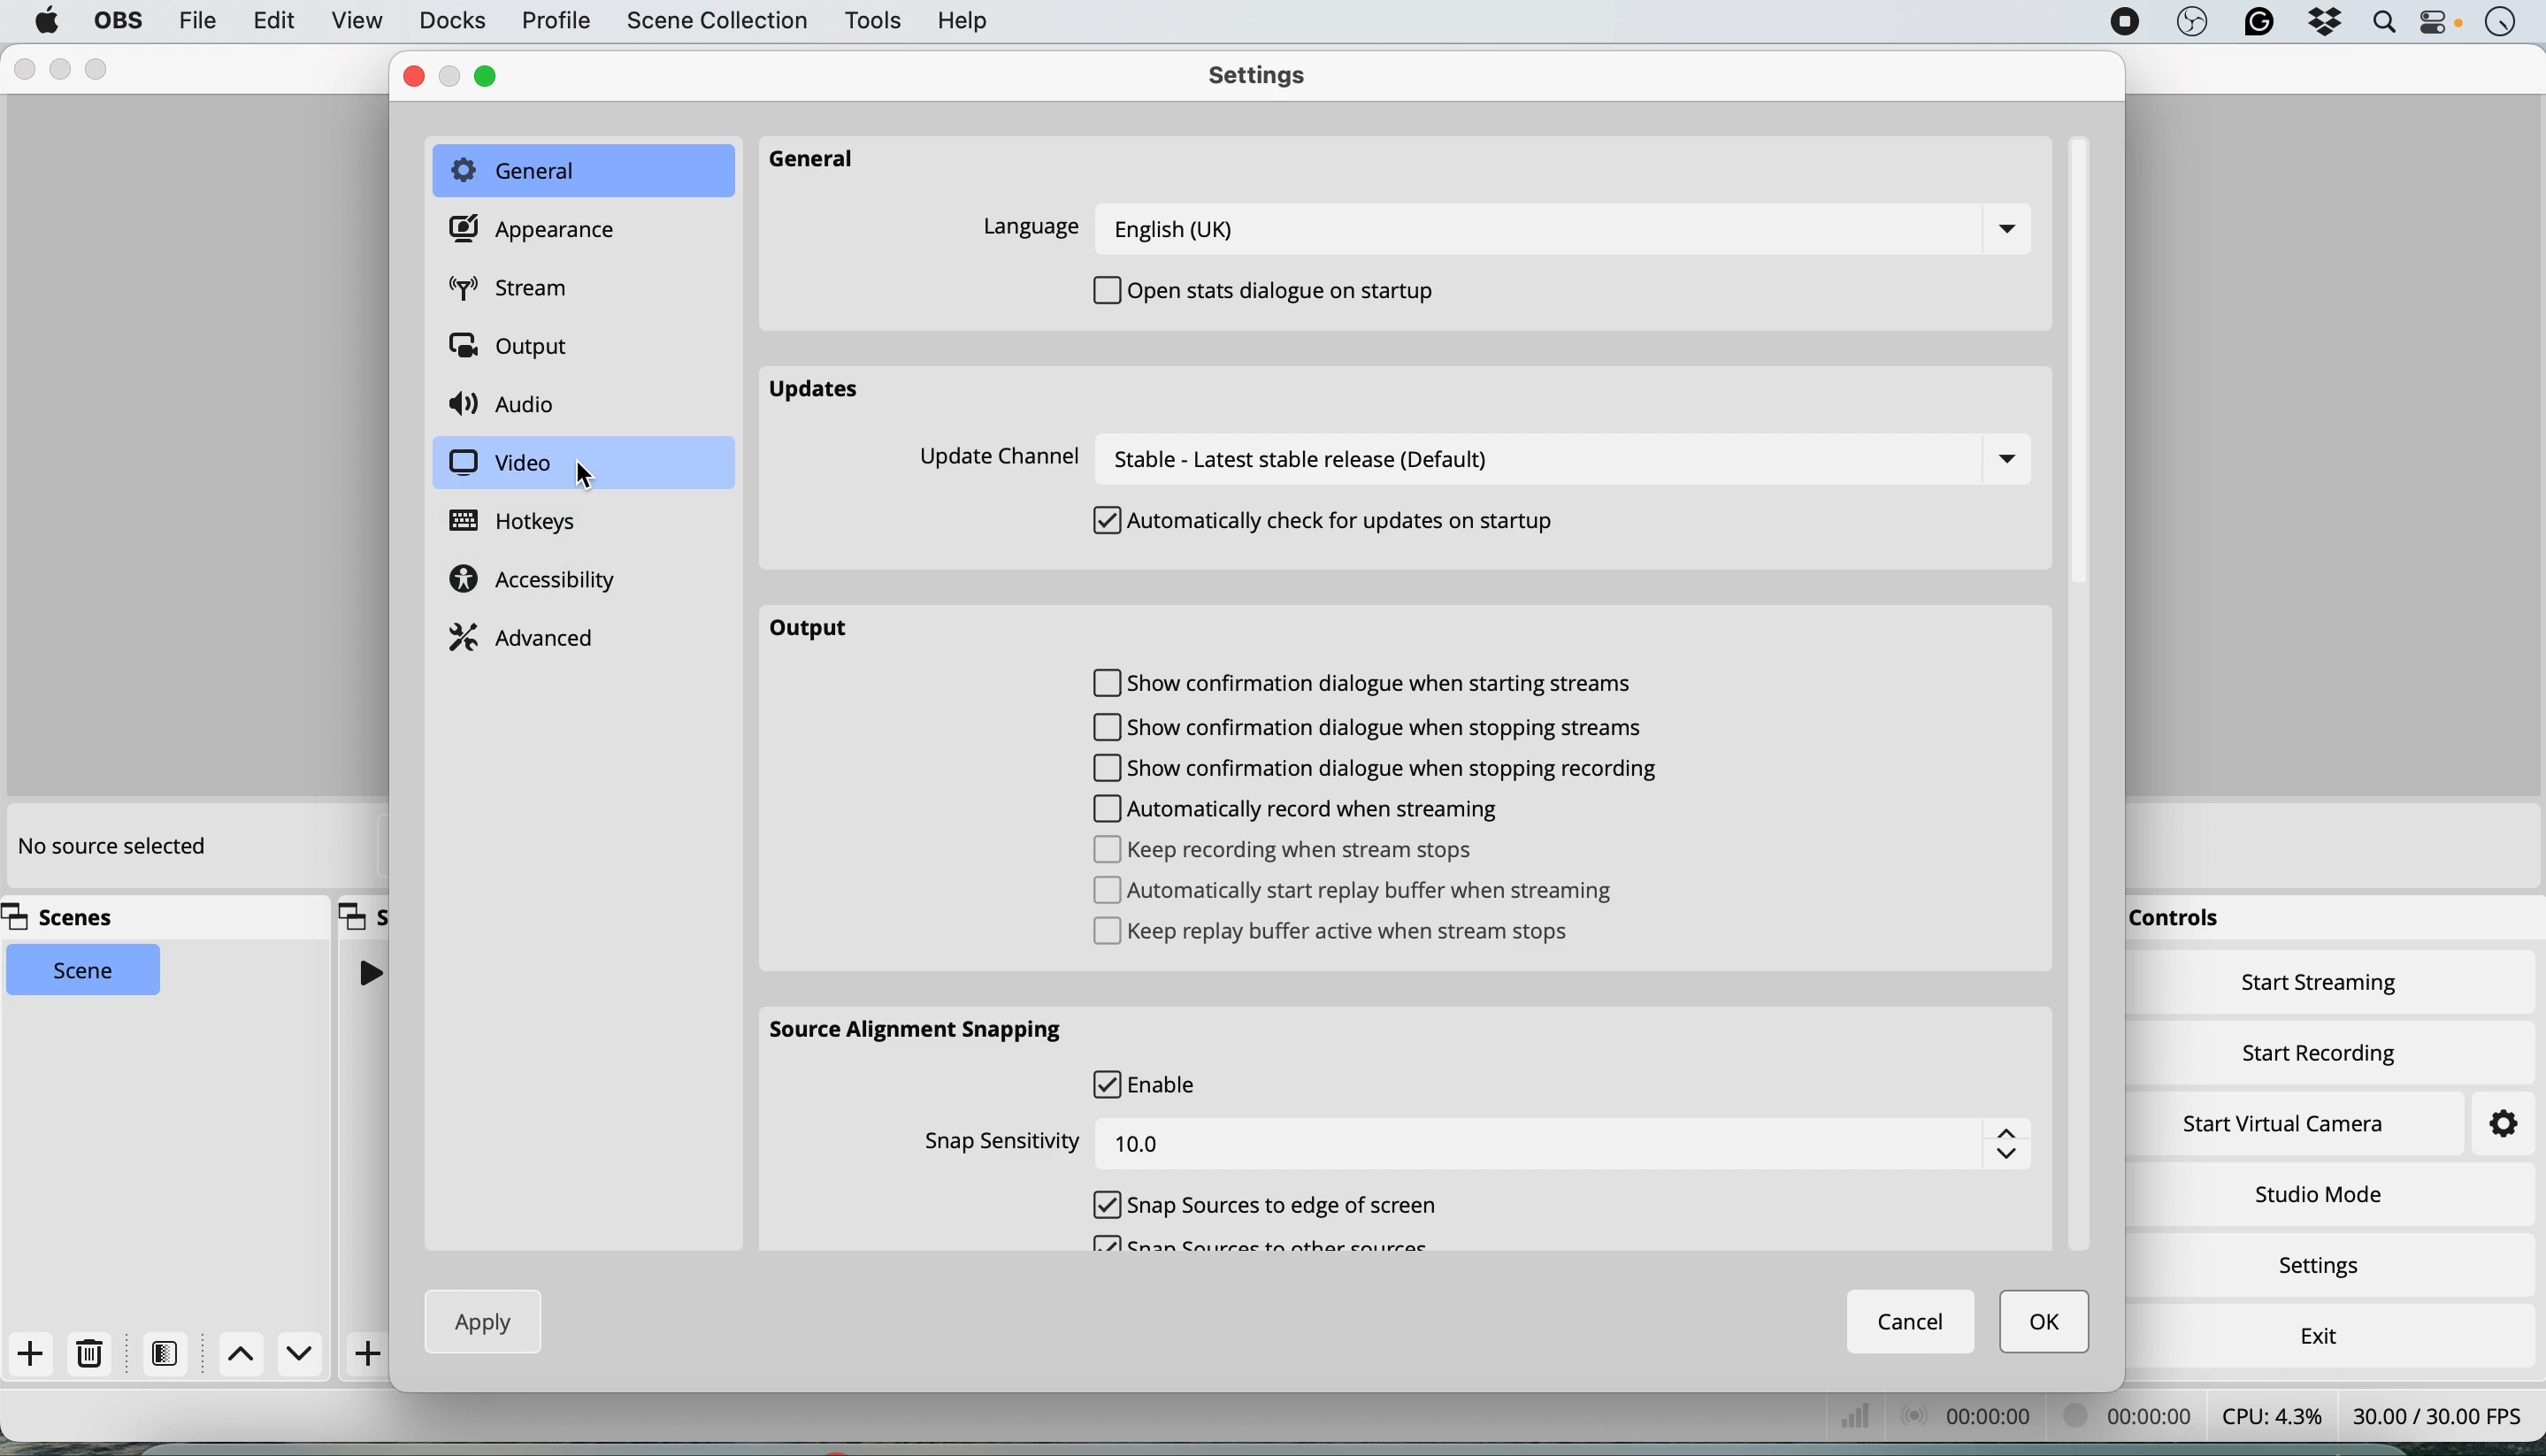 This screenshot has width=2546, height=1456. I want to click on output, so click(822, 628).